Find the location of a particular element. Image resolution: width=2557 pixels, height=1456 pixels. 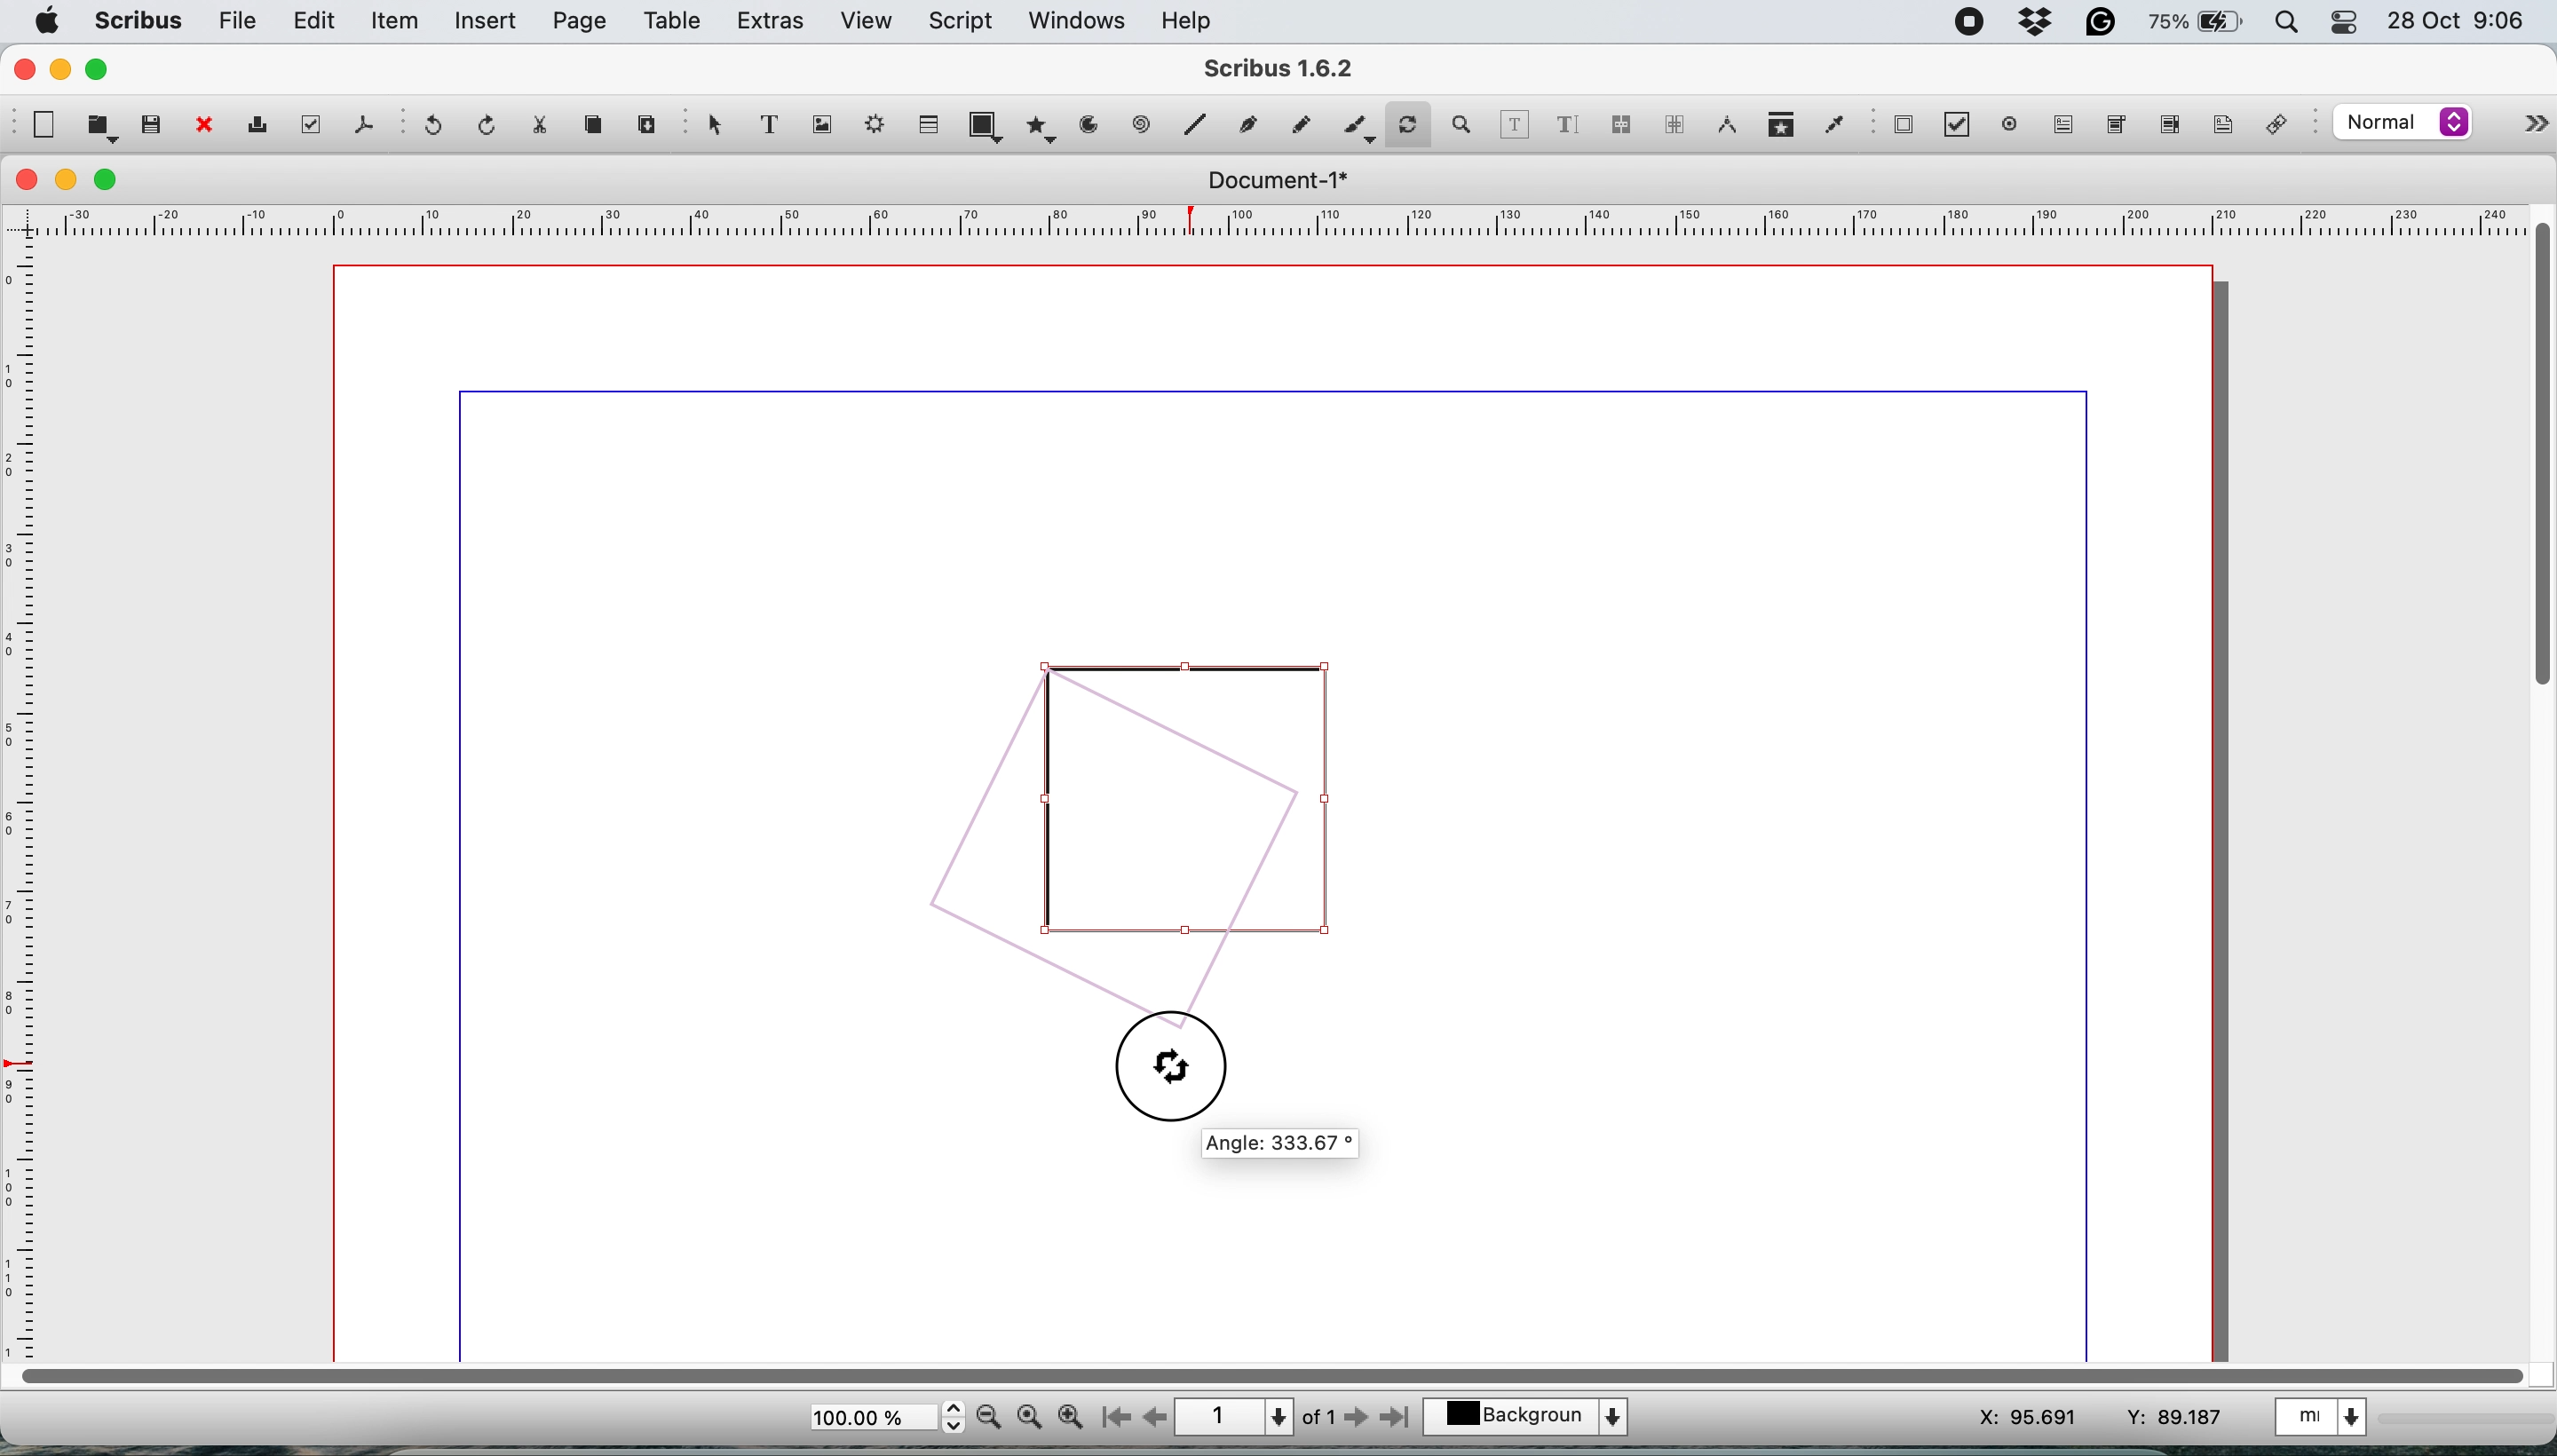

file is located at coordinates (239, 21).